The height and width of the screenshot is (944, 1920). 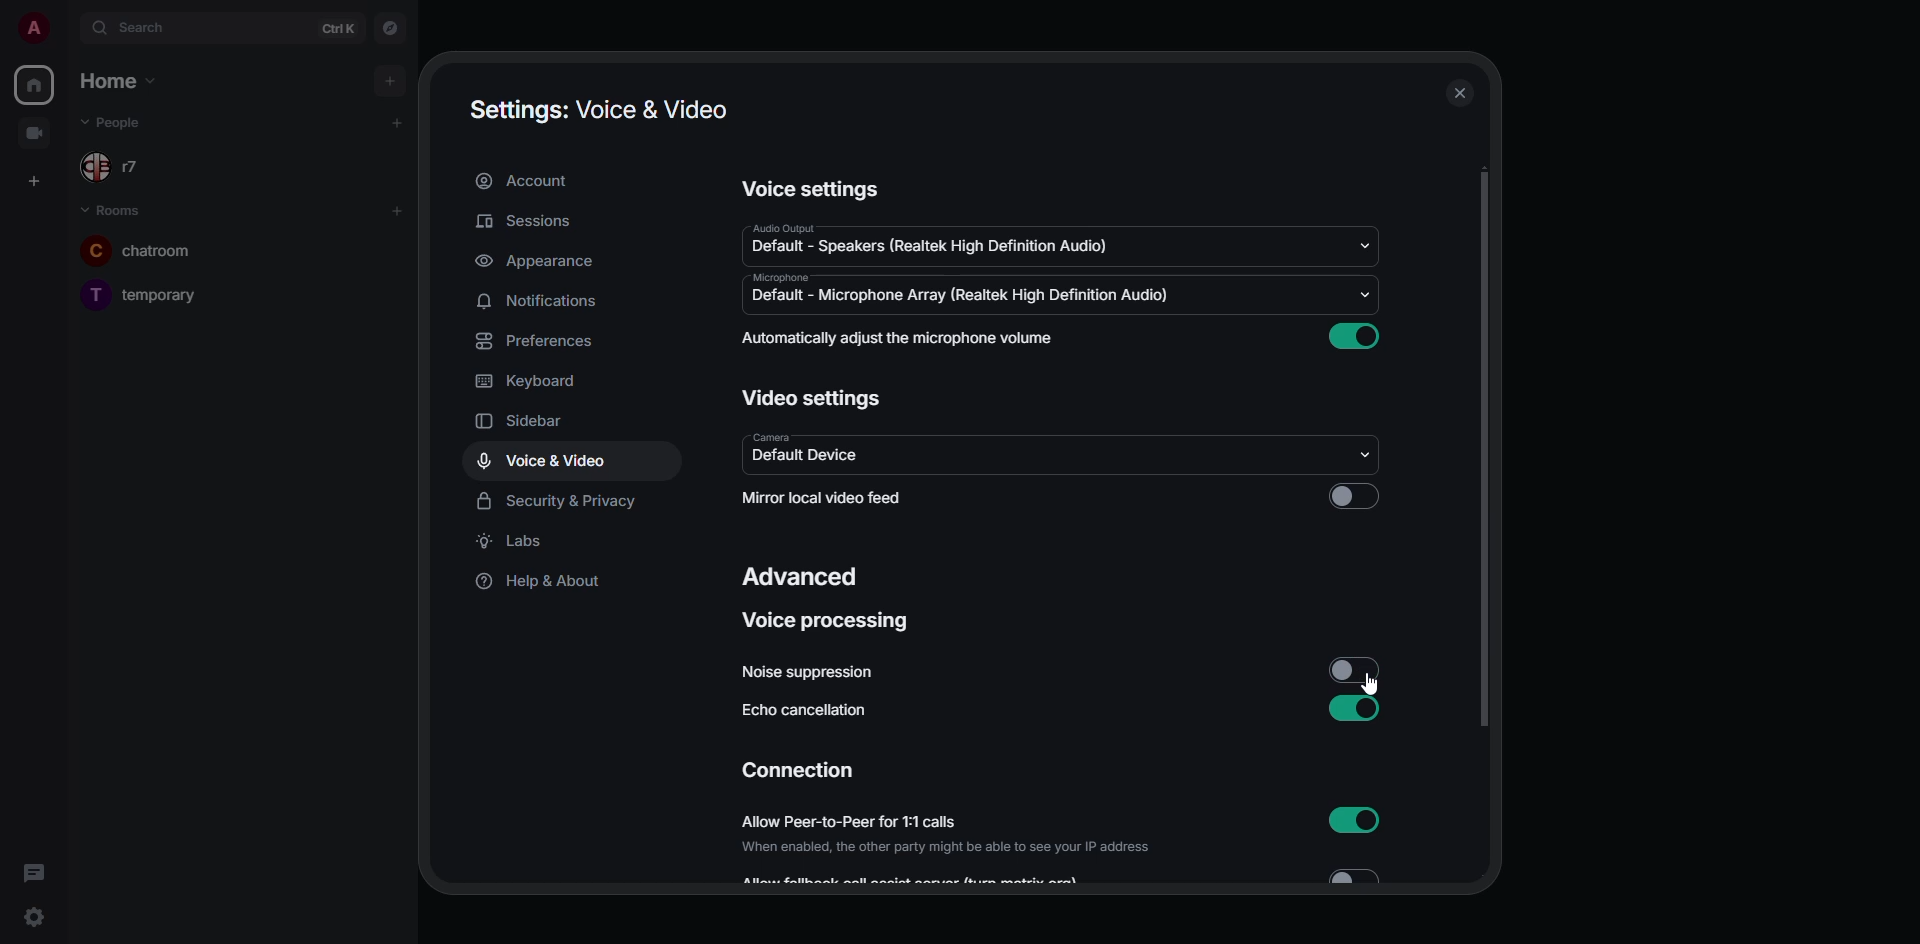 What do you see at coordinates (1365, 294) in the screenshot?
I see `drop down` at bounding box center [1365, 294].